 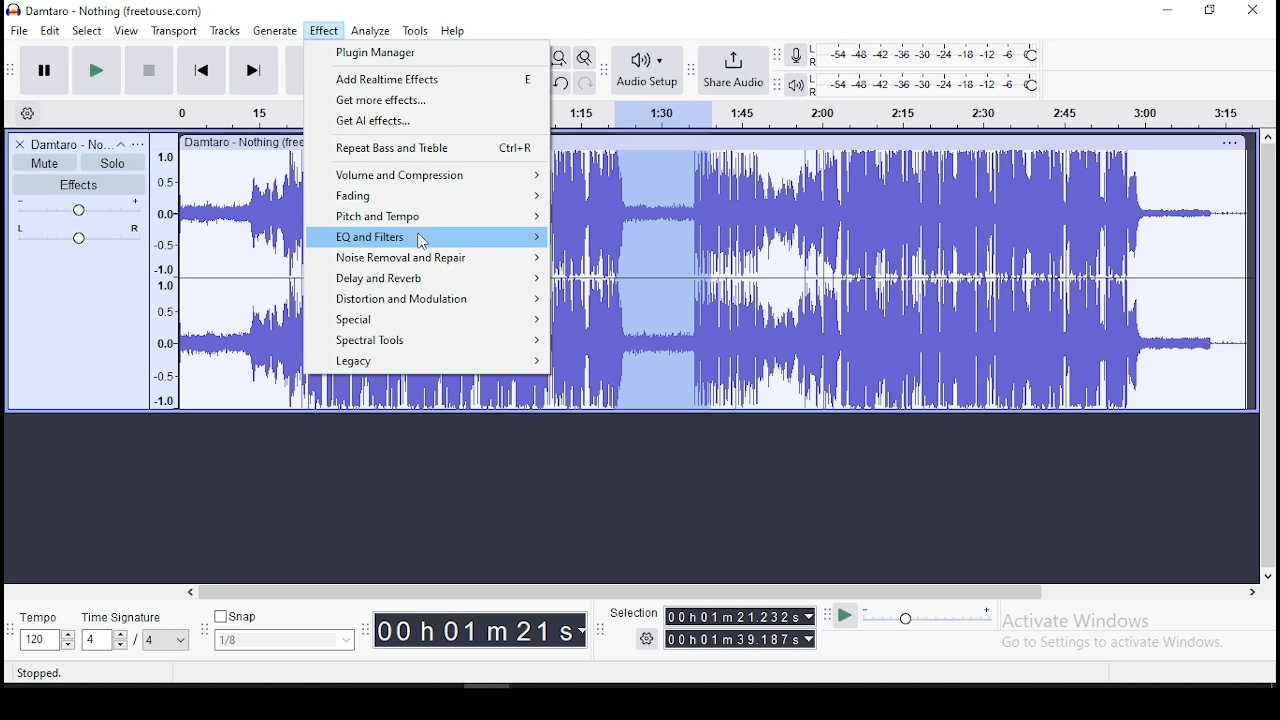 What do you see at coordinates (425, 258) in the screenshot?
I see `noise removal and repair` at bounding box center [425, 258].